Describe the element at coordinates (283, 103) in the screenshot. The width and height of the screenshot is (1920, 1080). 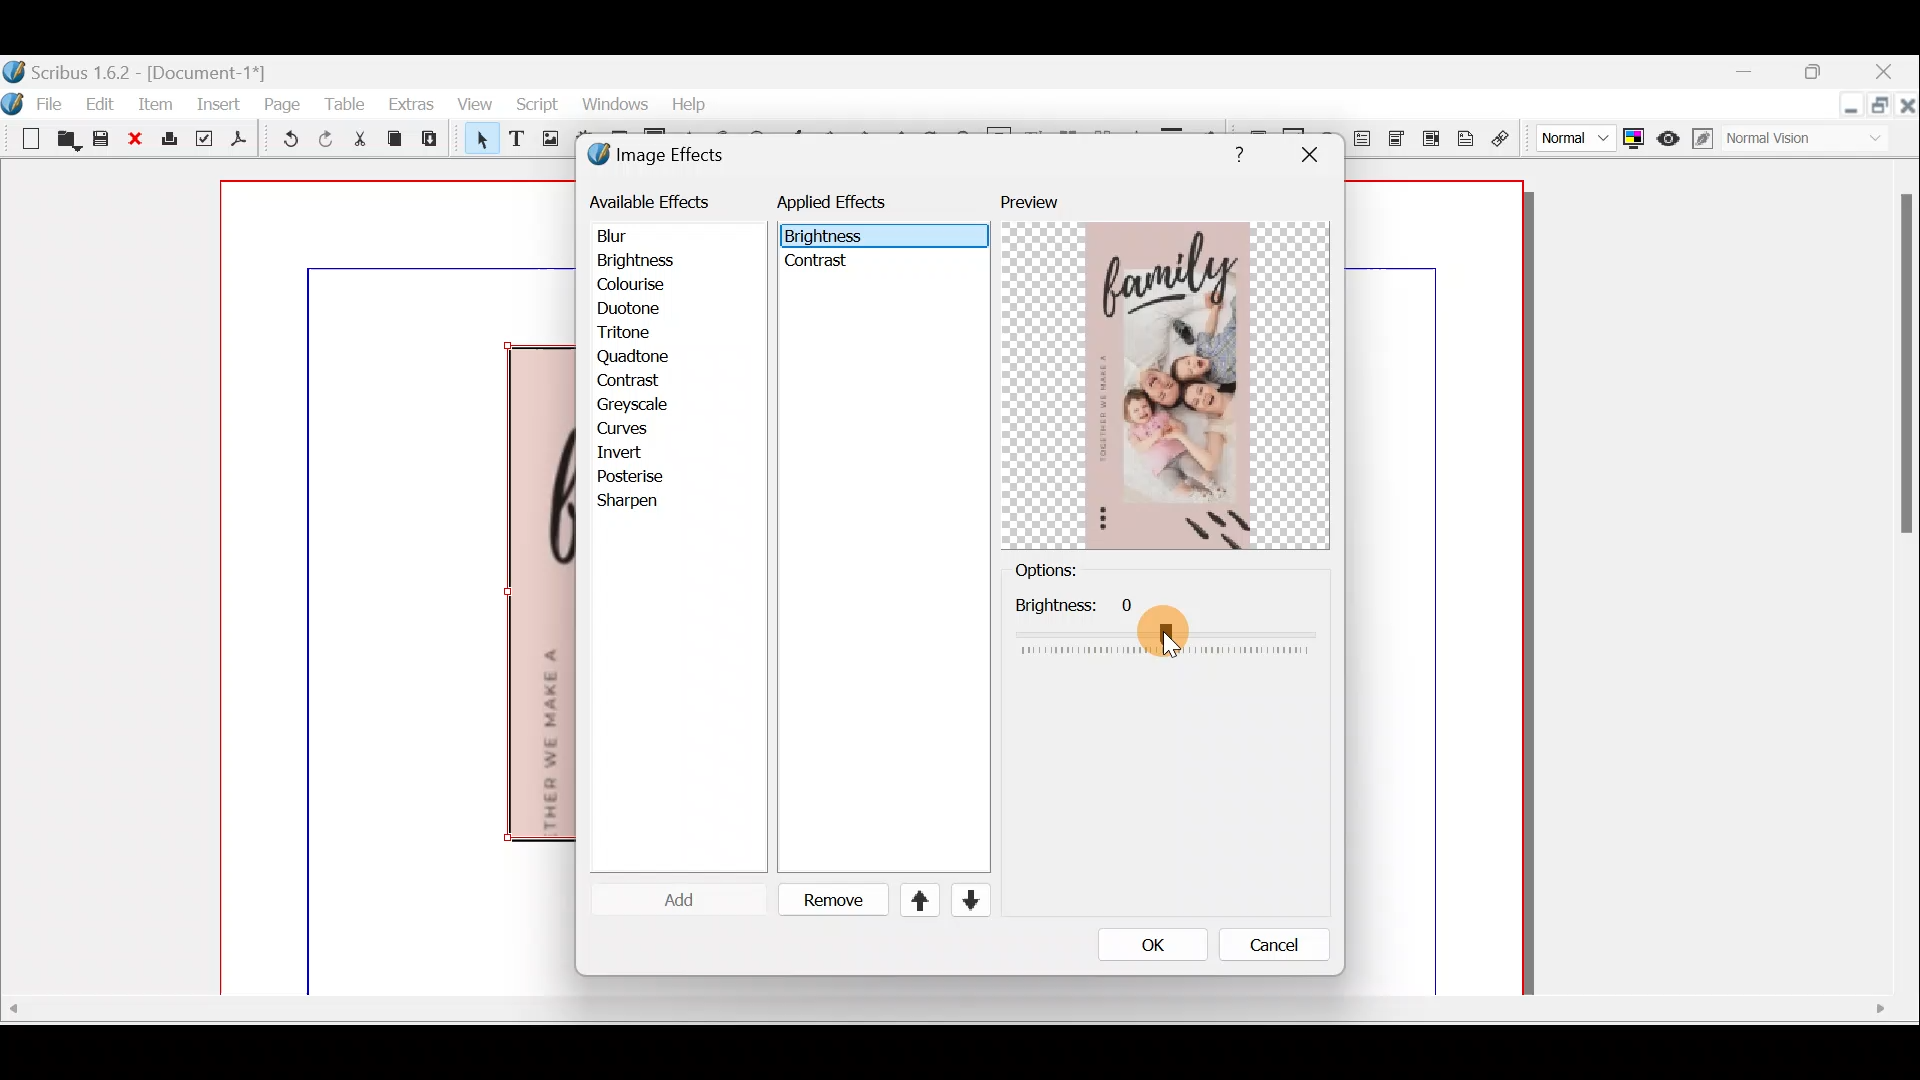
I see `Page` at that location.